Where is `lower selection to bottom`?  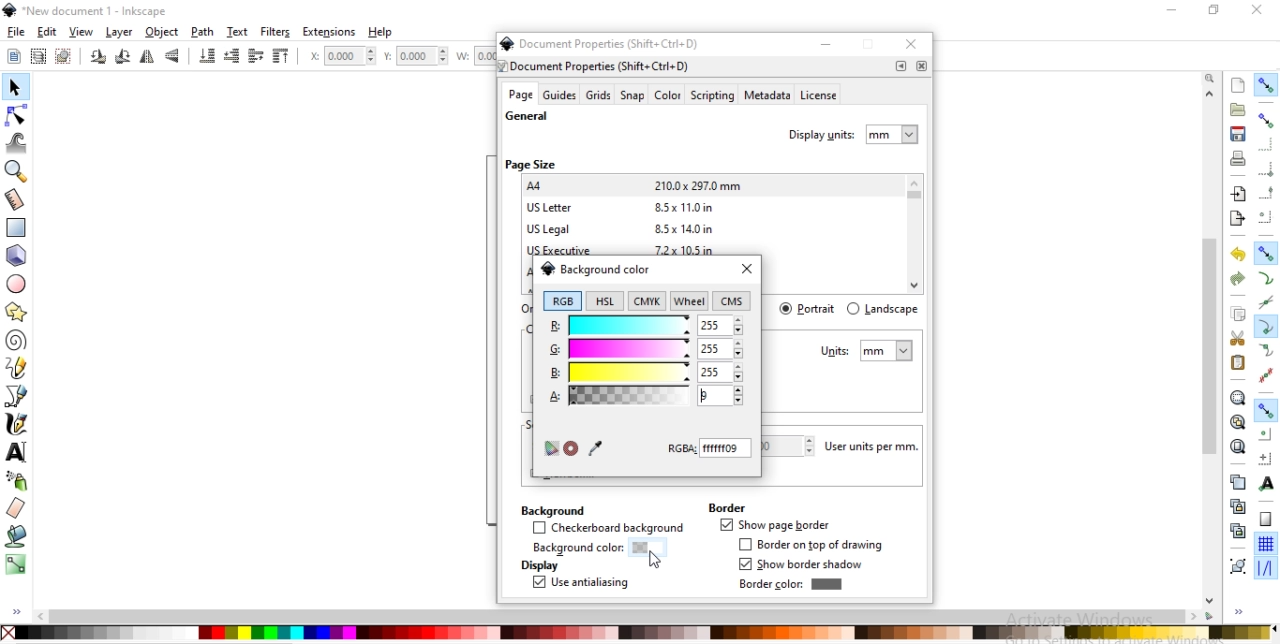
lower selection to bottom is located at coordinates (208, 56).